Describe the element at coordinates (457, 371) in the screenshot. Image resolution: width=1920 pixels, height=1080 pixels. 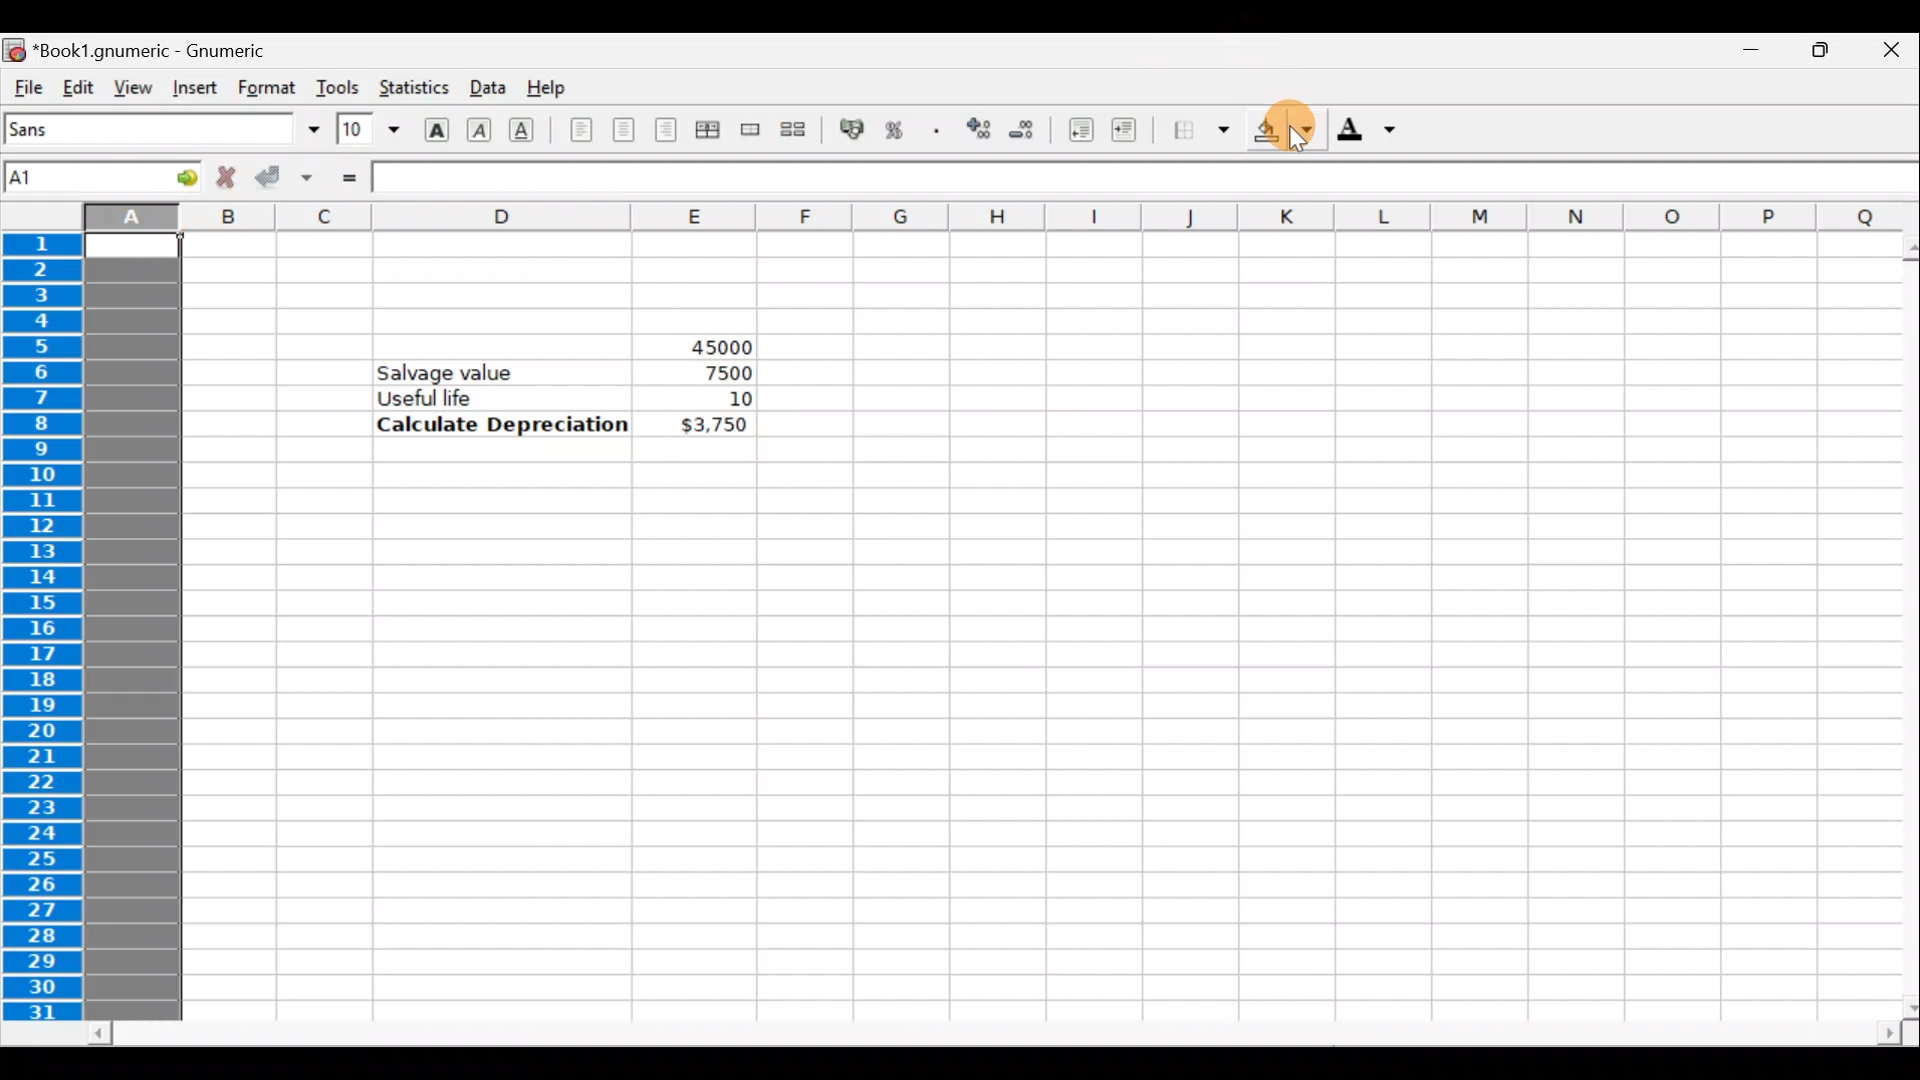
I see `Salvage value` at that location.